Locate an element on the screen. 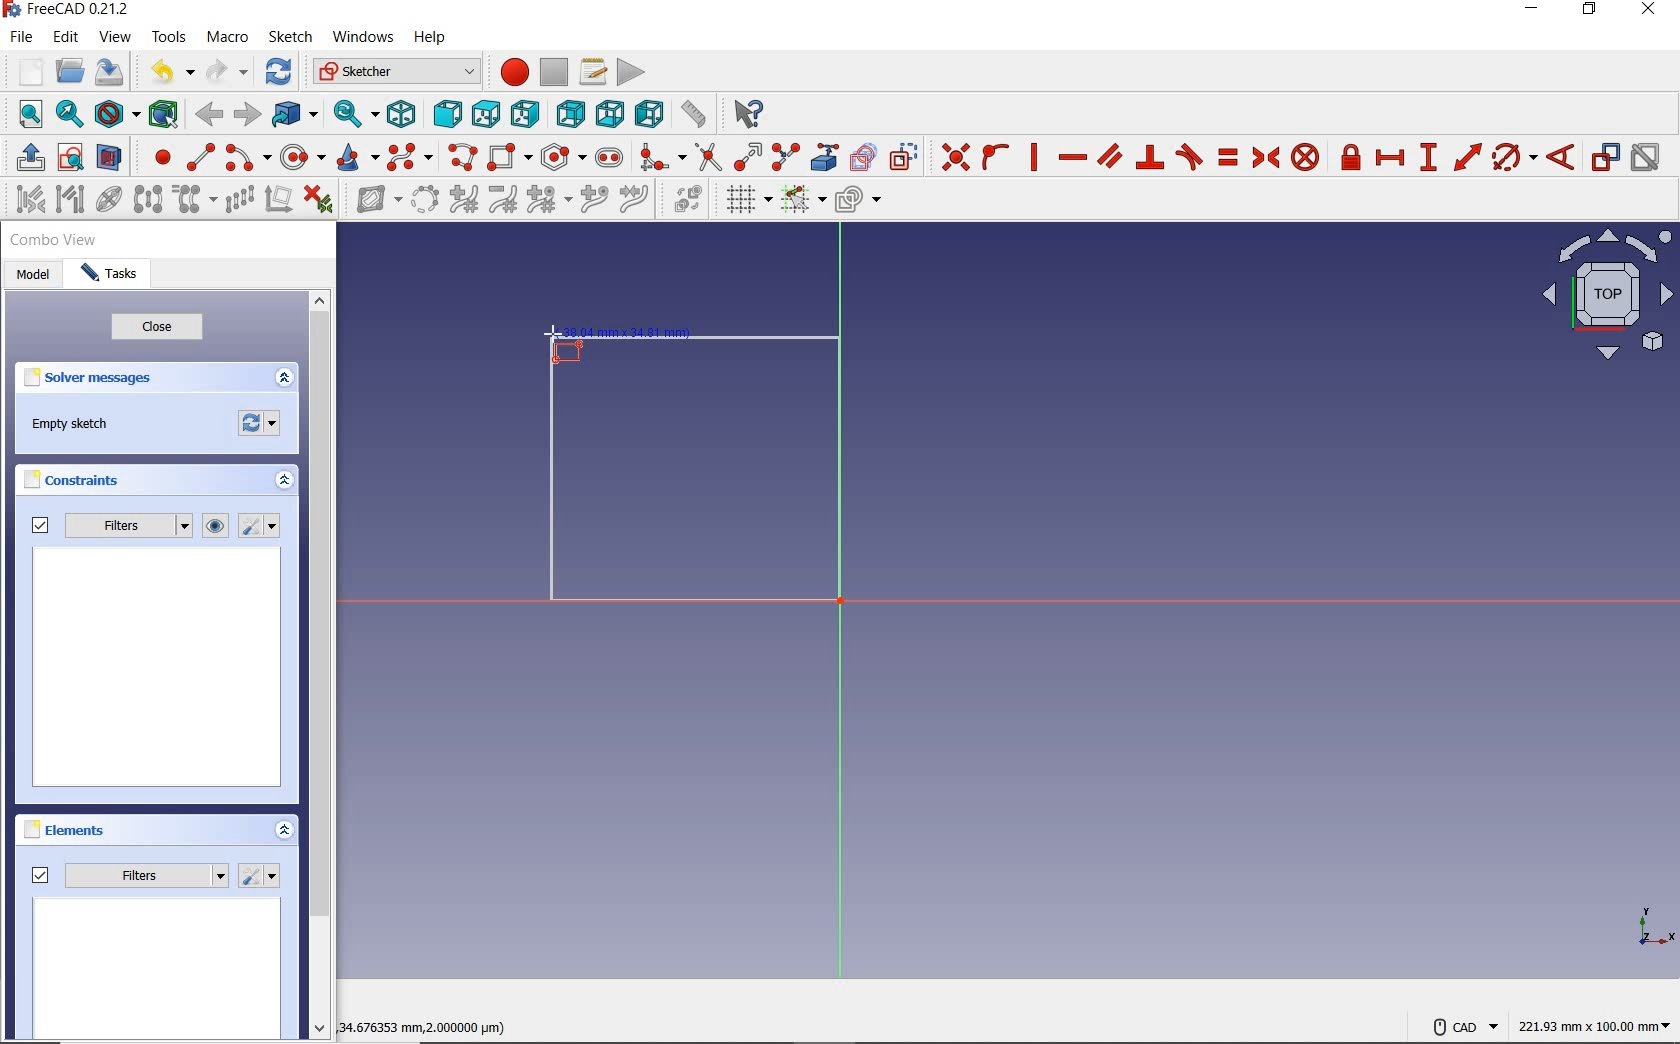 The image size is (1680, 1044). open is located at coordinates (72, 69).